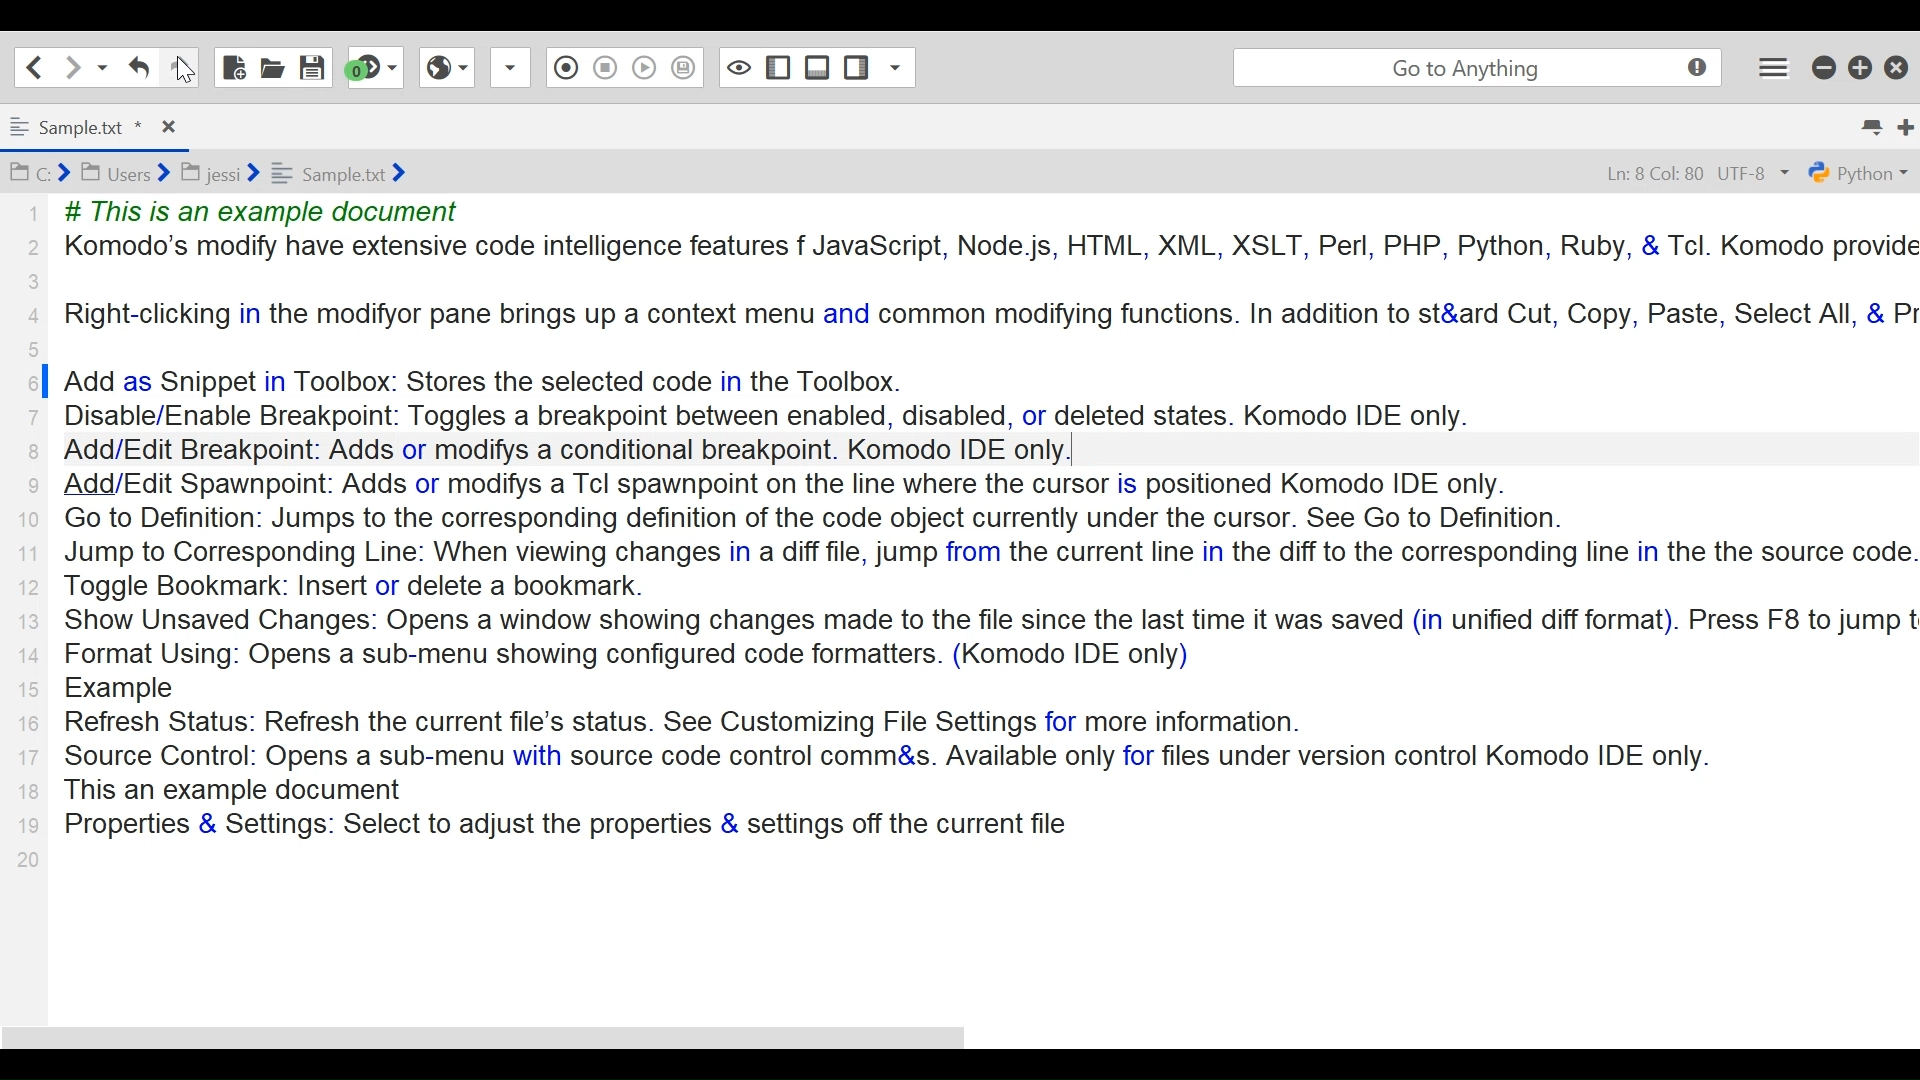 This screenshot has height=1080, width=1920. What do you see at coordinates (168, 127) in the screenshot?
I see `Close` at bounding box center [168, 127].